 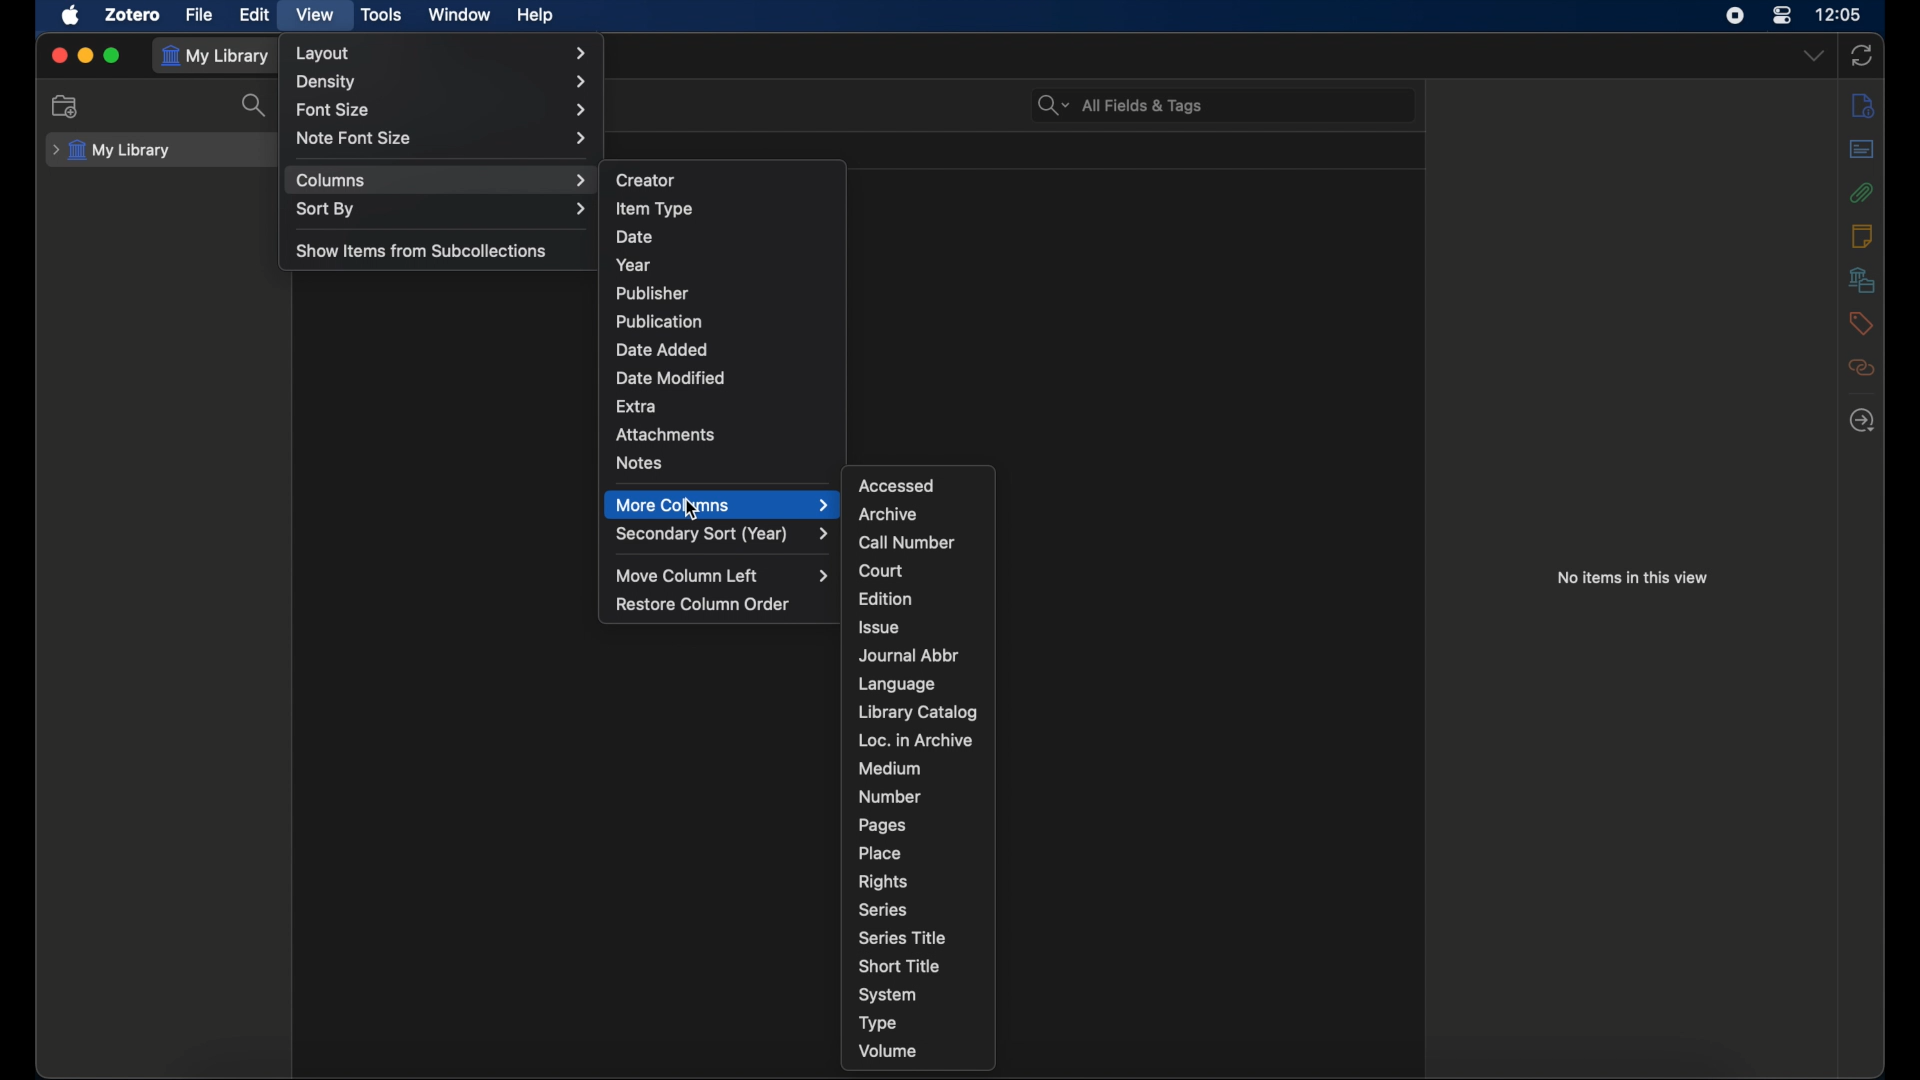 I want to click on language, so click(x=898, y=684).